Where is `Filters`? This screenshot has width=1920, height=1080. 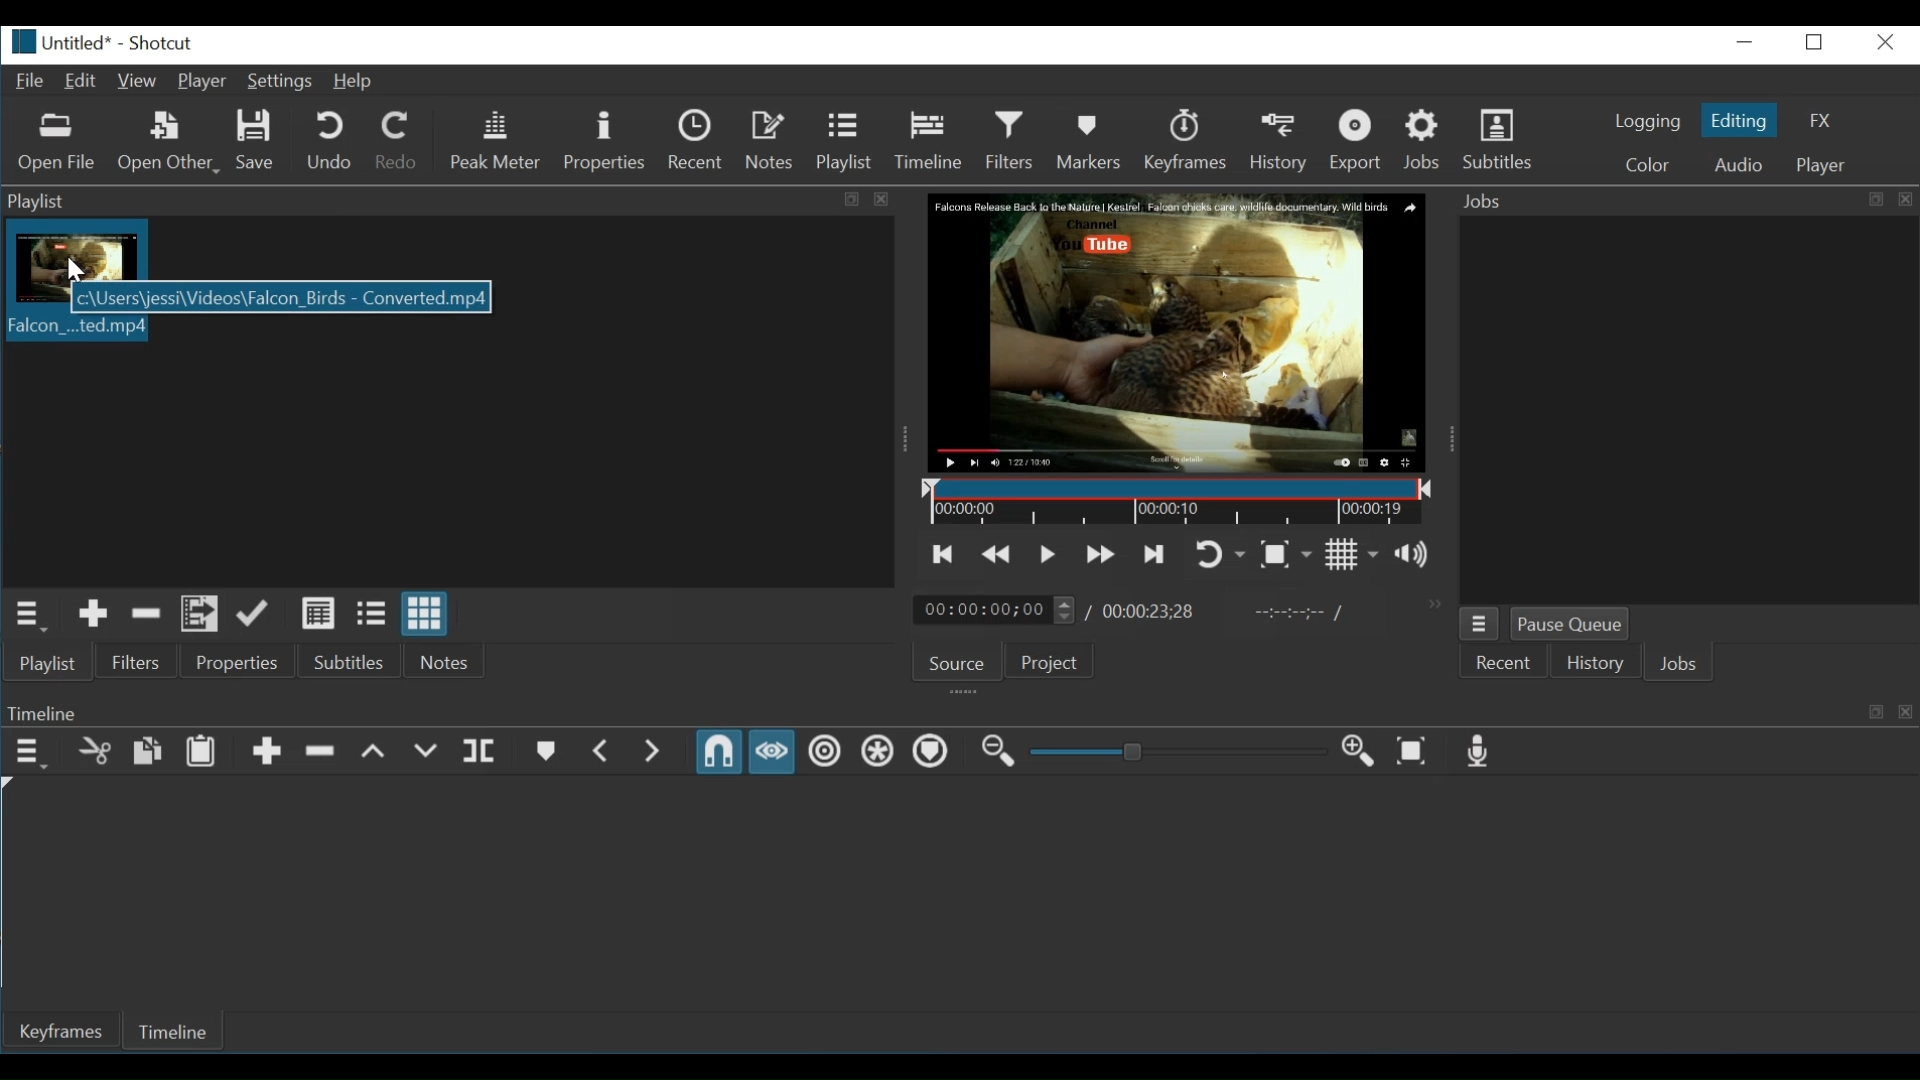 Filters is located at coordinates (1010, 140).